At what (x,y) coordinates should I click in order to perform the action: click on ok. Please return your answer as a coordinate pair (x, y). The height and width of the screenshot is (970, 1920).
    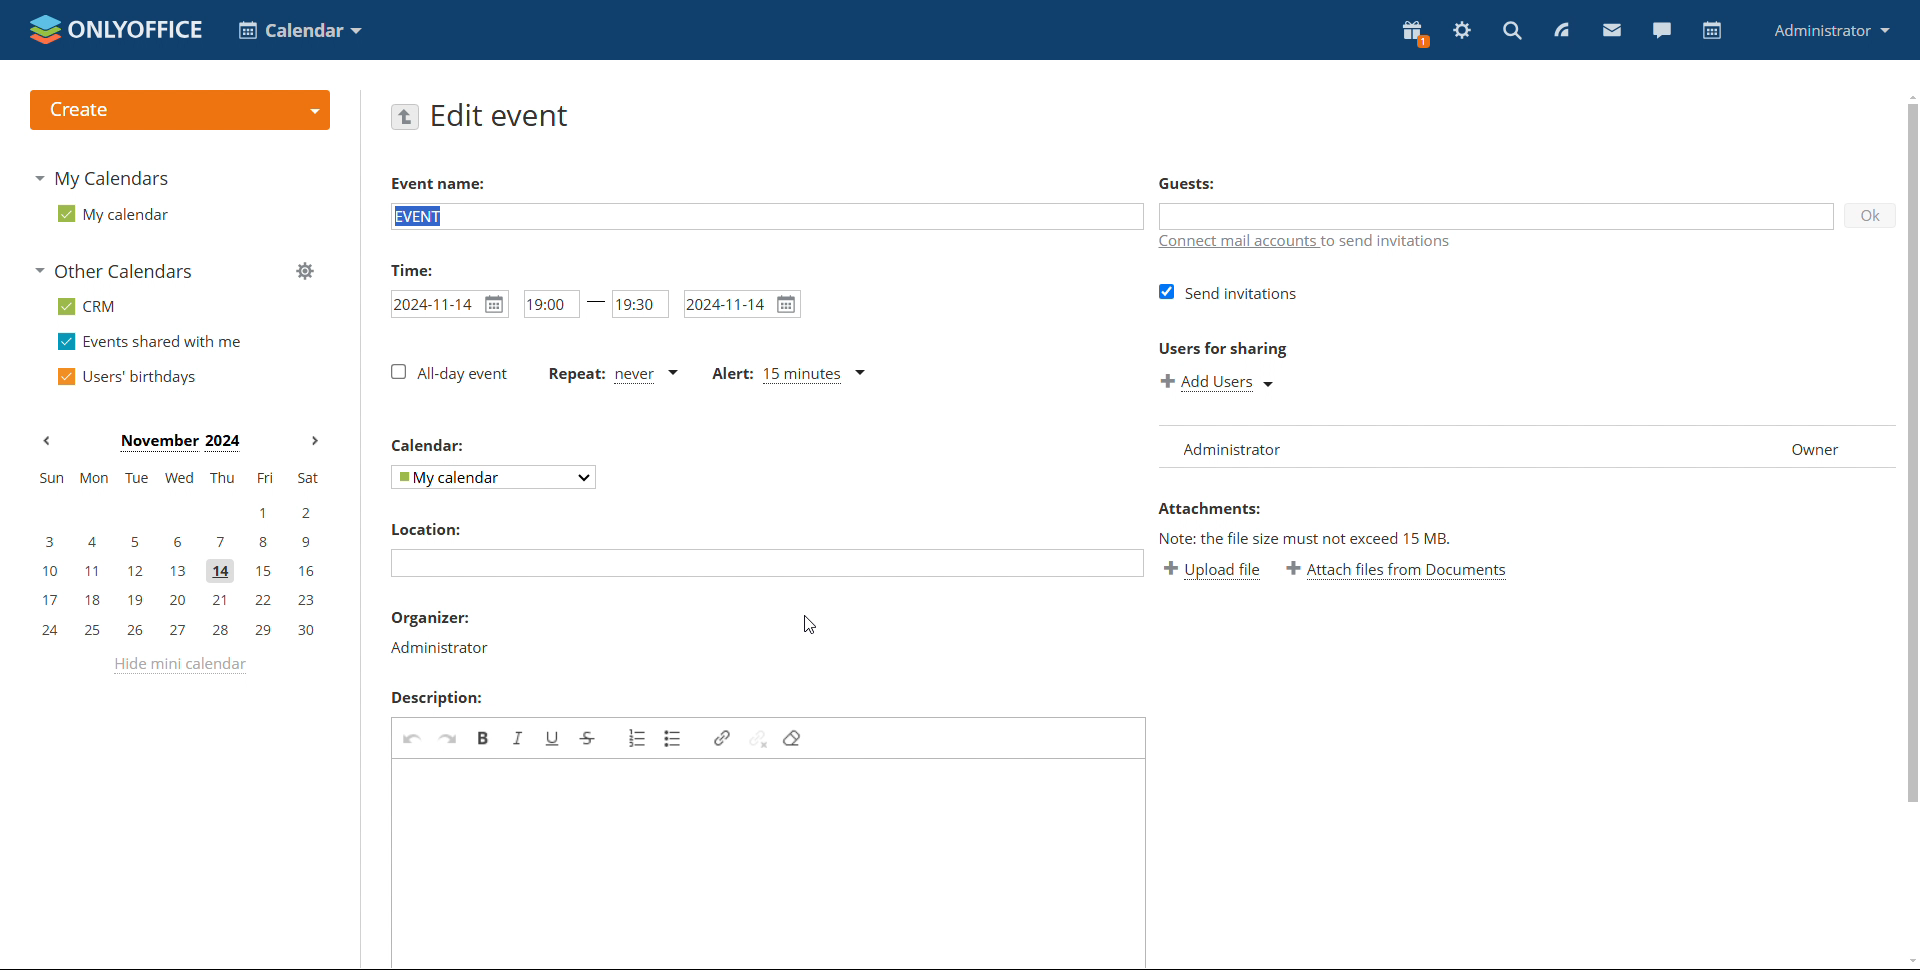
    Looking at the image, I should click on (1871, 216).